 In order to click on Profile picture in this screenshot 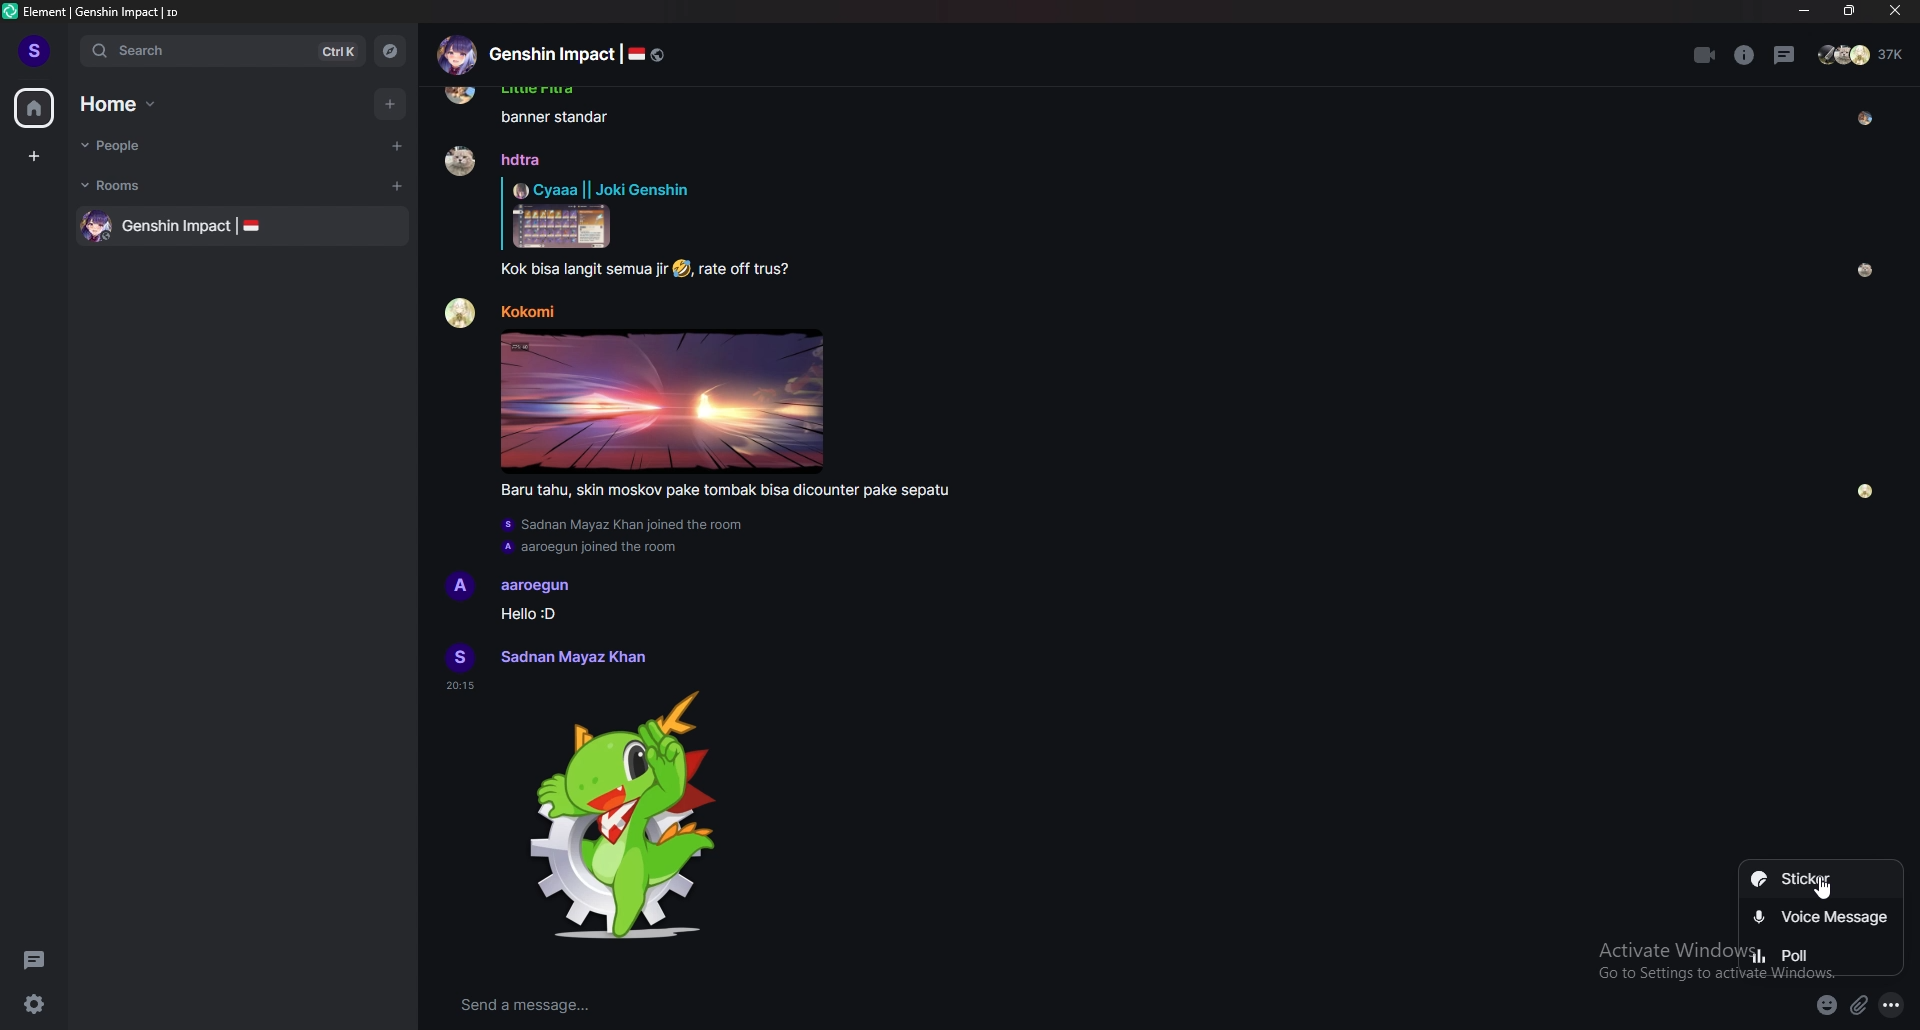, I will do `click(460, 586)`.